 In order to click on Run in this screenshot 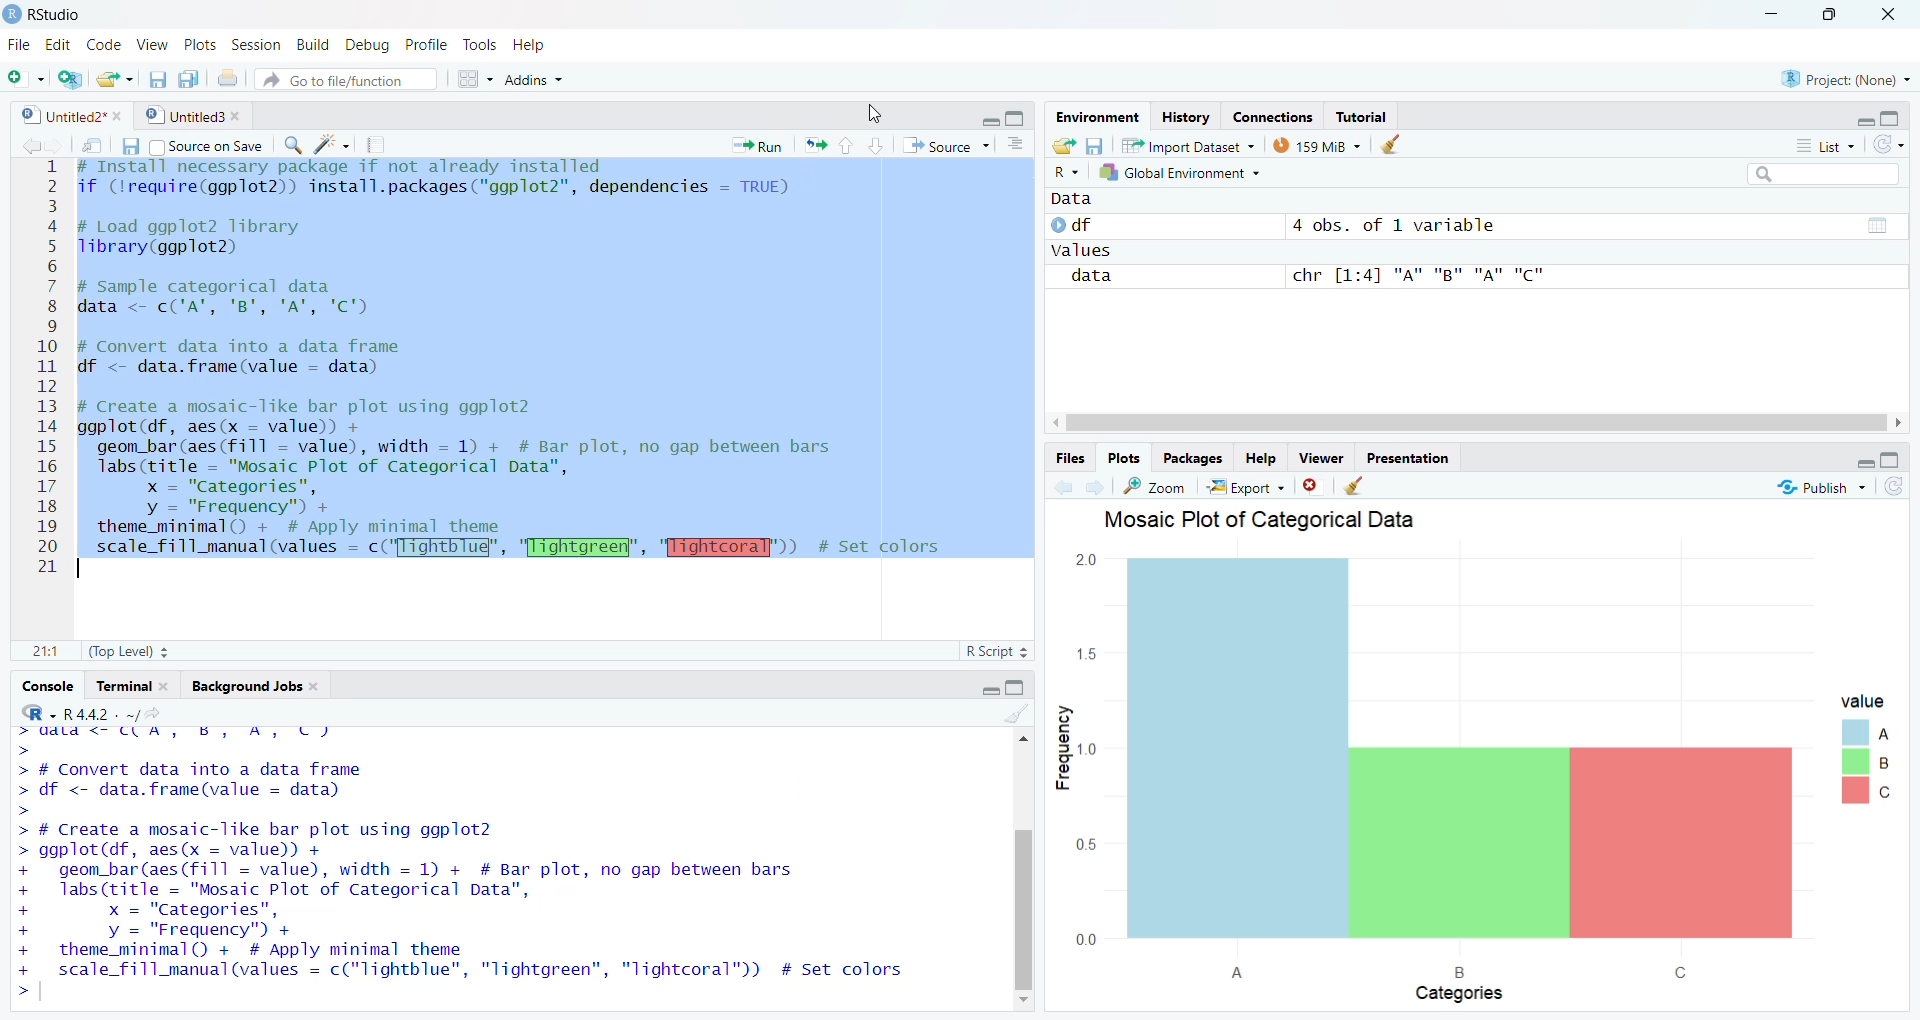, I will do `click(759, 144)`.